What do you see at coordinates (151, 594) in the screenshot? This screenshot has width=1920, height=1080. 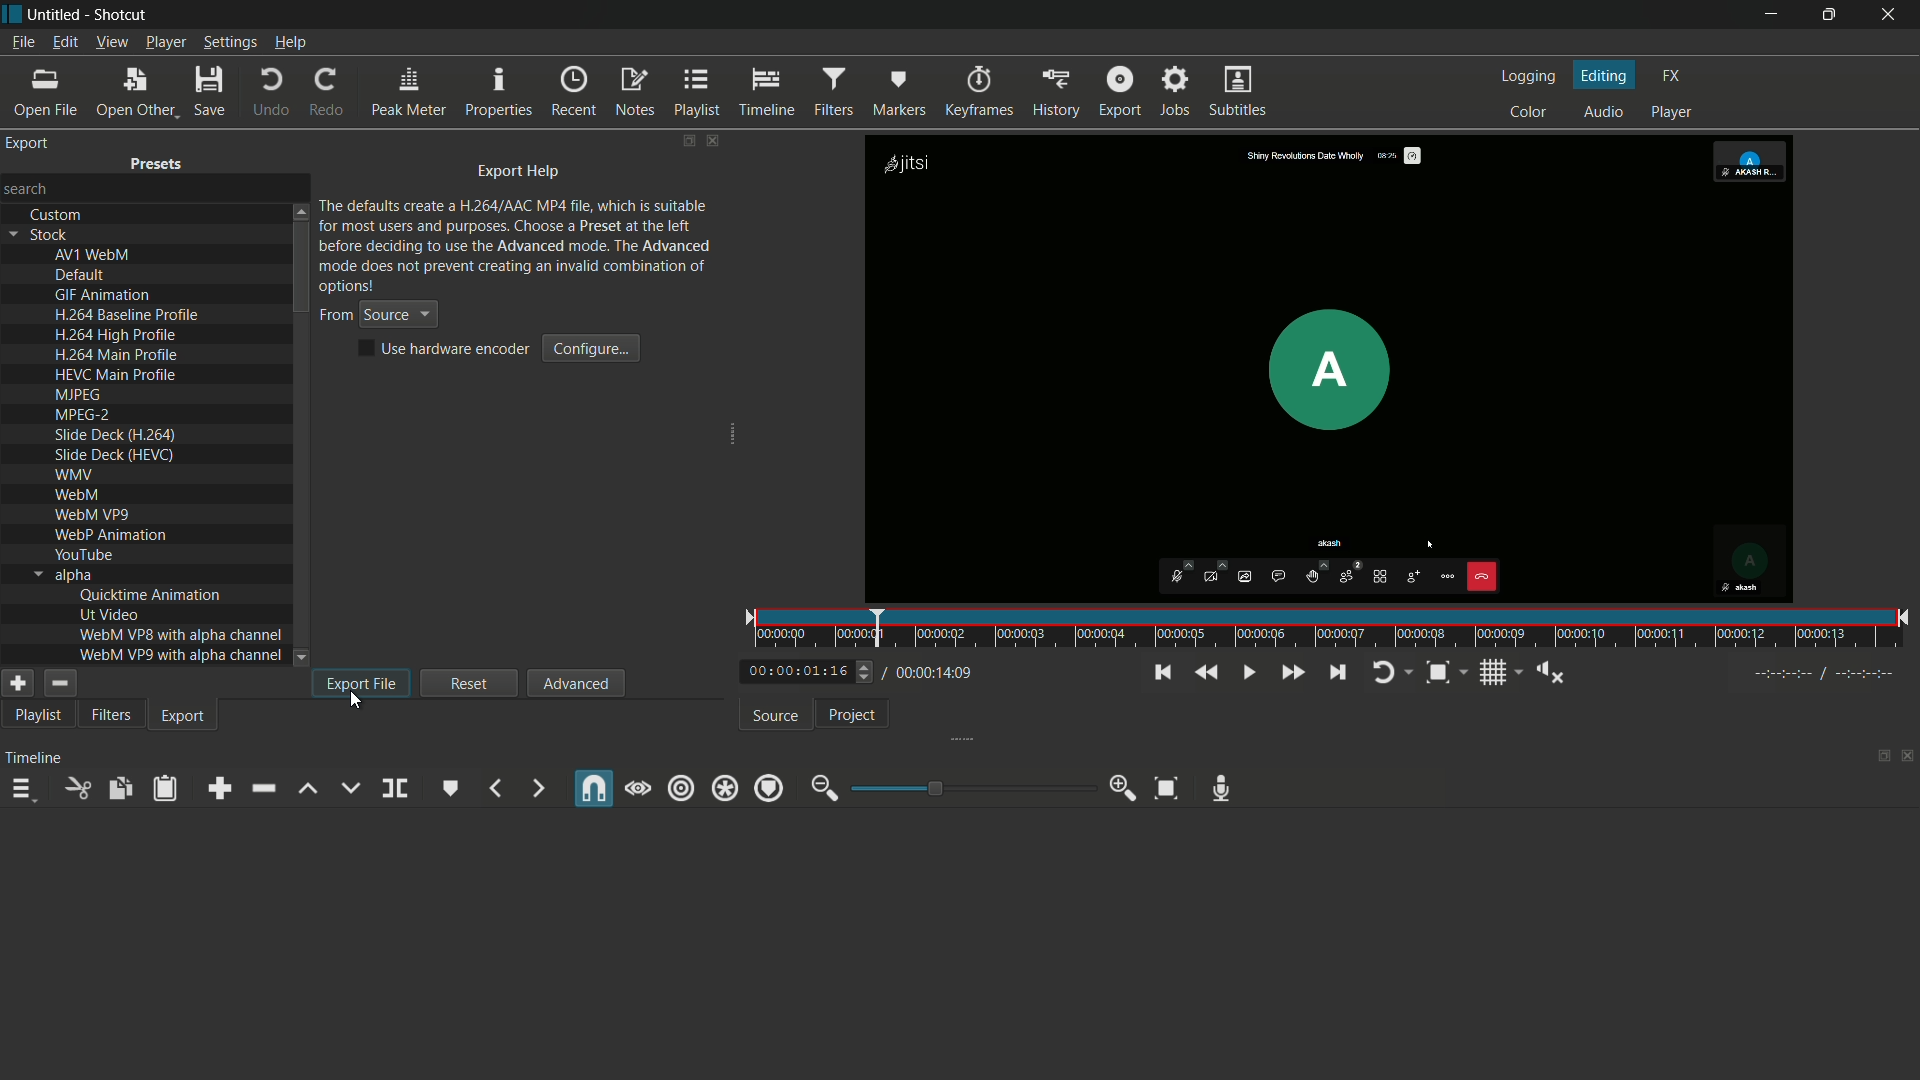 I see `text` at bounding box center [151, 594].